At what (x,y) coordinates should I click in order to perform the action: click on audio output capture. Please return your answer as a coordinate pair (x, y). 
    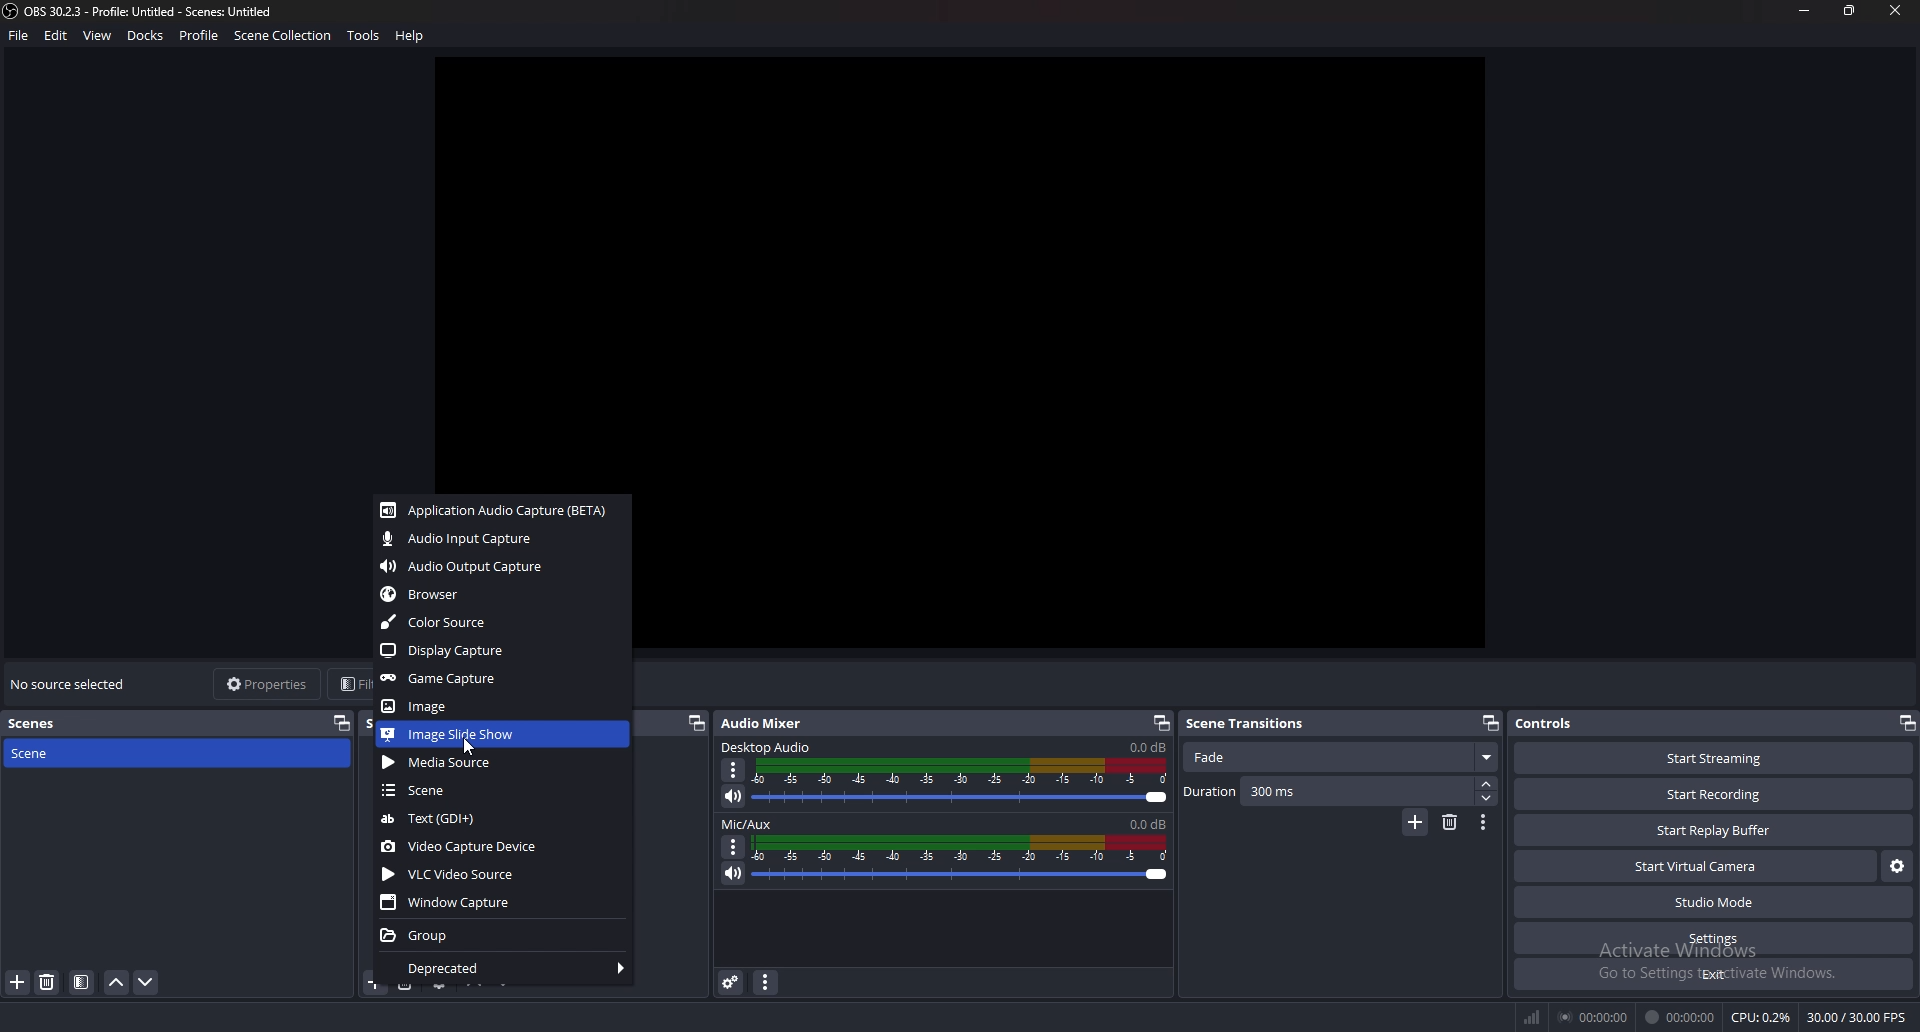
    Looking at the image, I should click on (501, 567).